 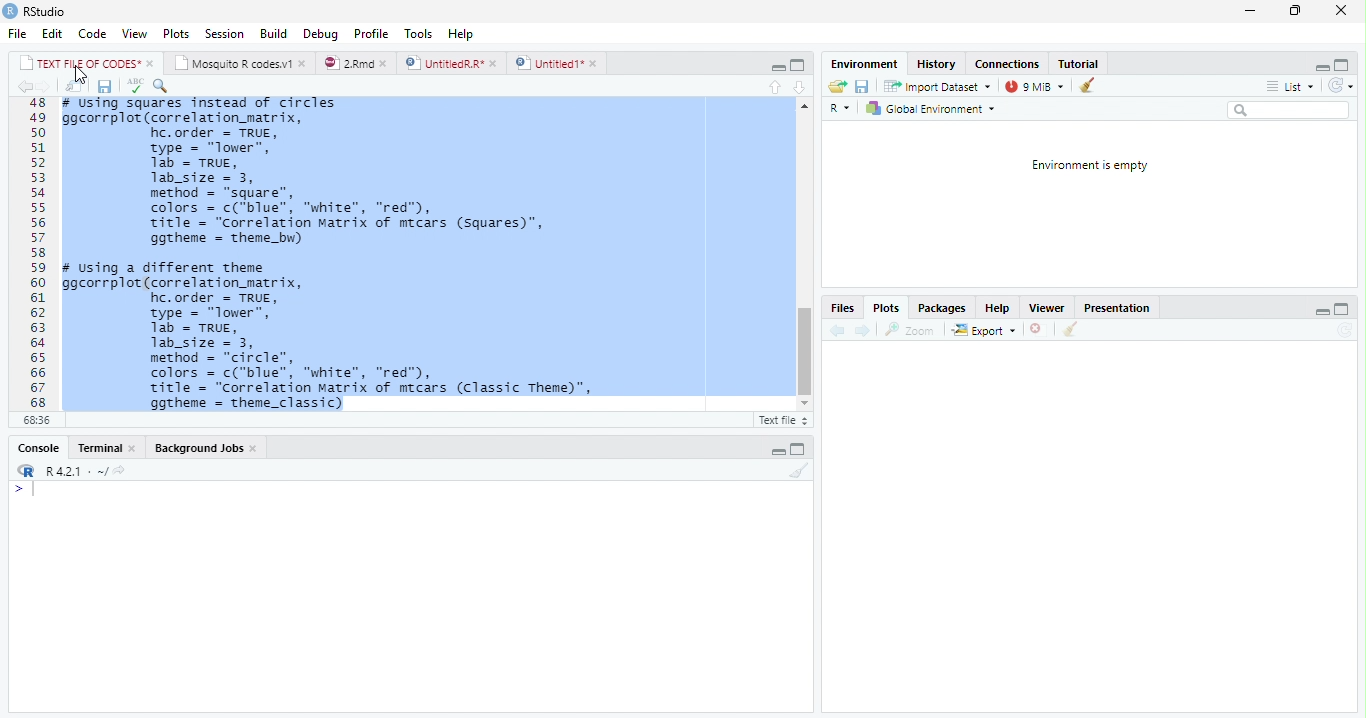 What do you see at coordinates (105, 447) in the screenshot?
I see `Terminal` at bounding box center [105, 447].